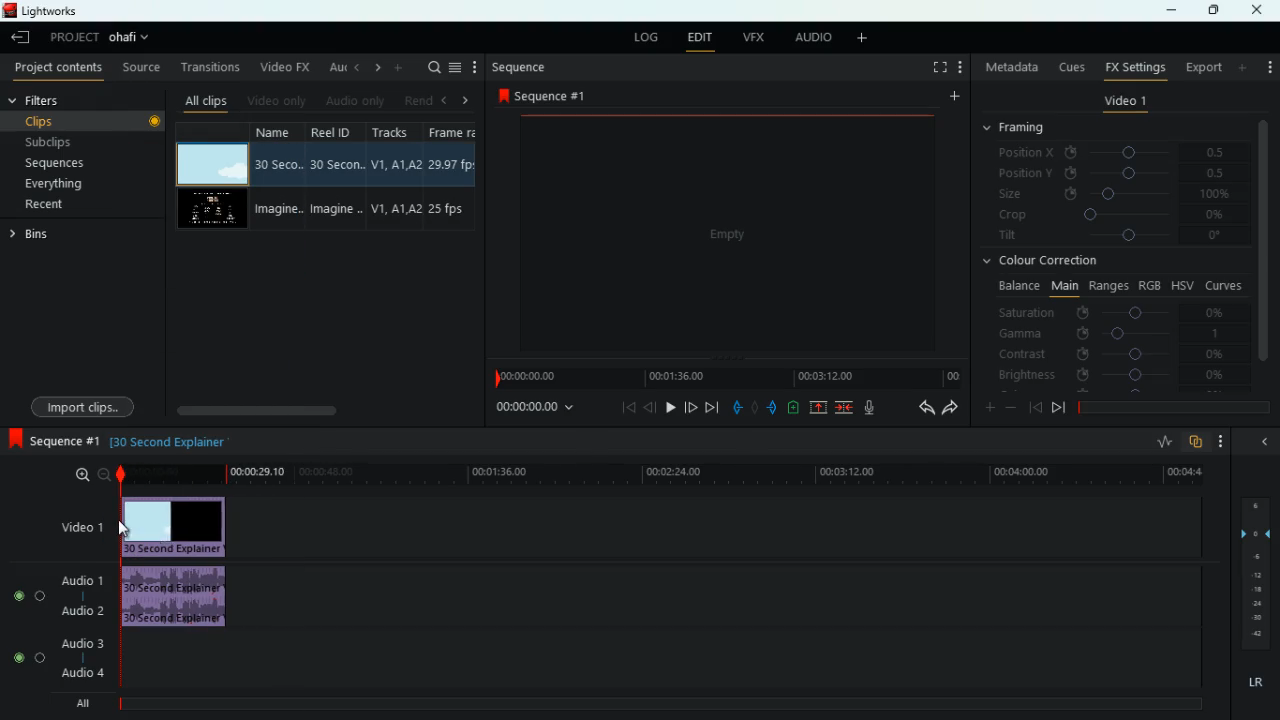 The height and width of the screenshot is (720, 1280). I want to click on audio, so click(352, 100).